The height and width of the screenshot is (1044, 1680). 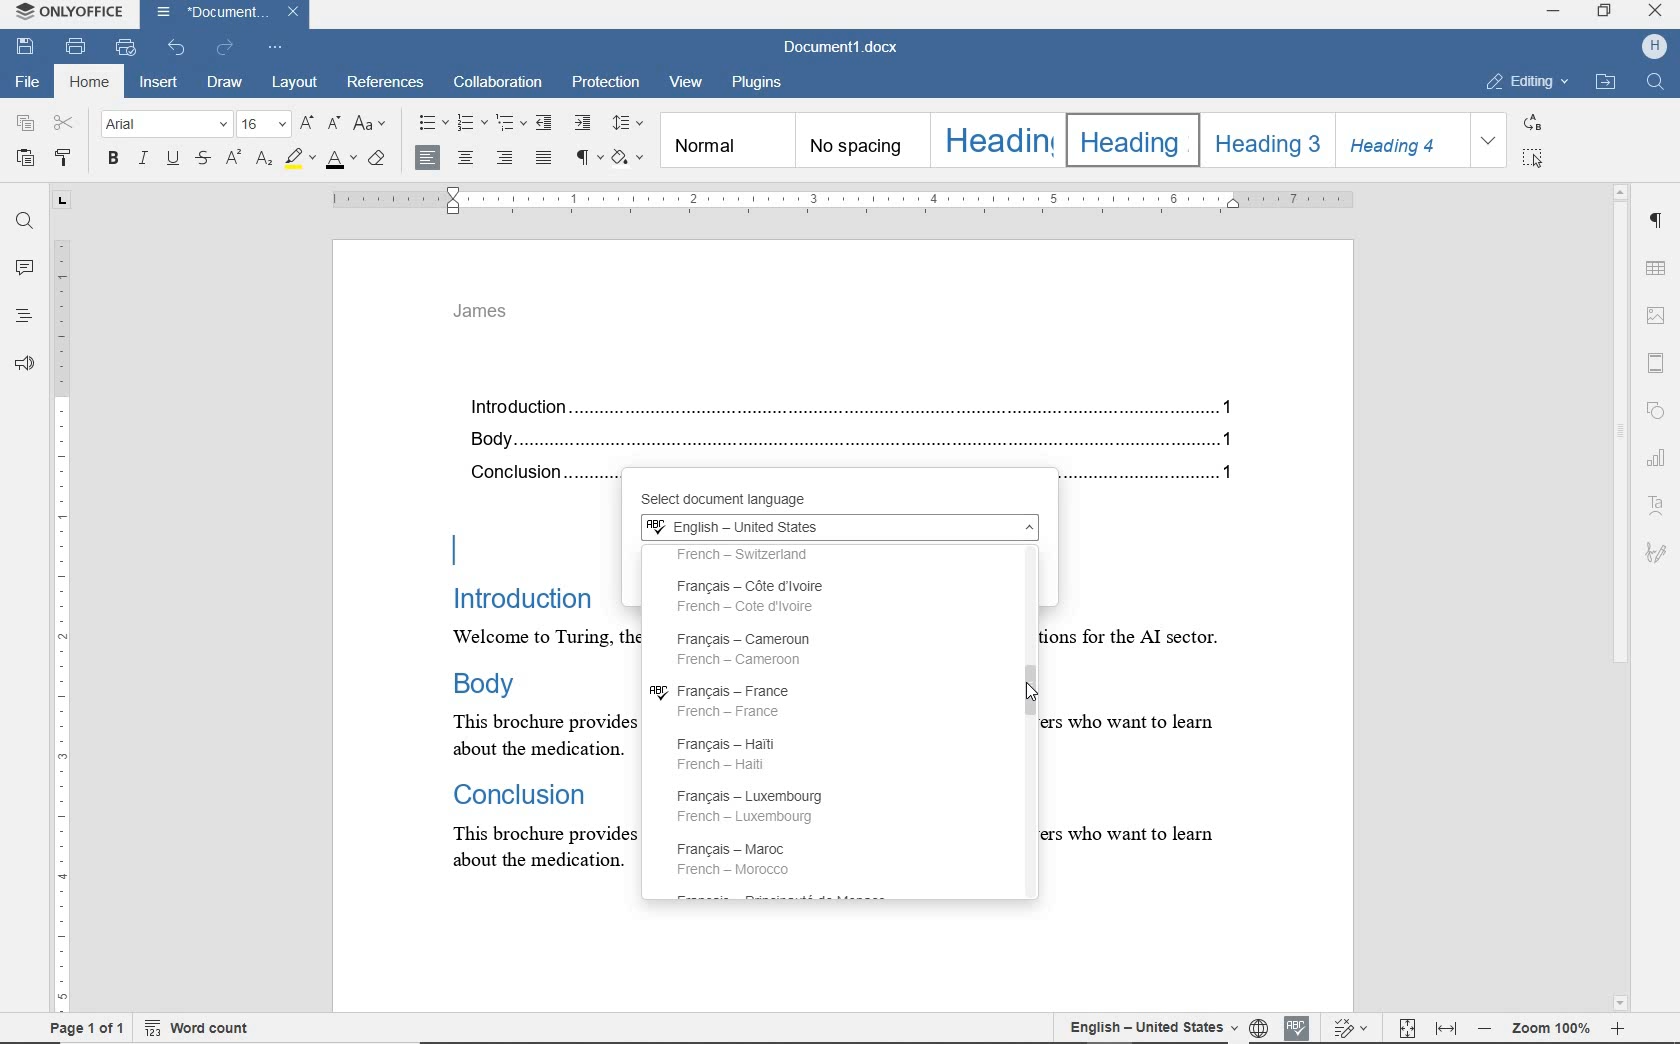 I want to click on shading, so click(x=631, y=157).